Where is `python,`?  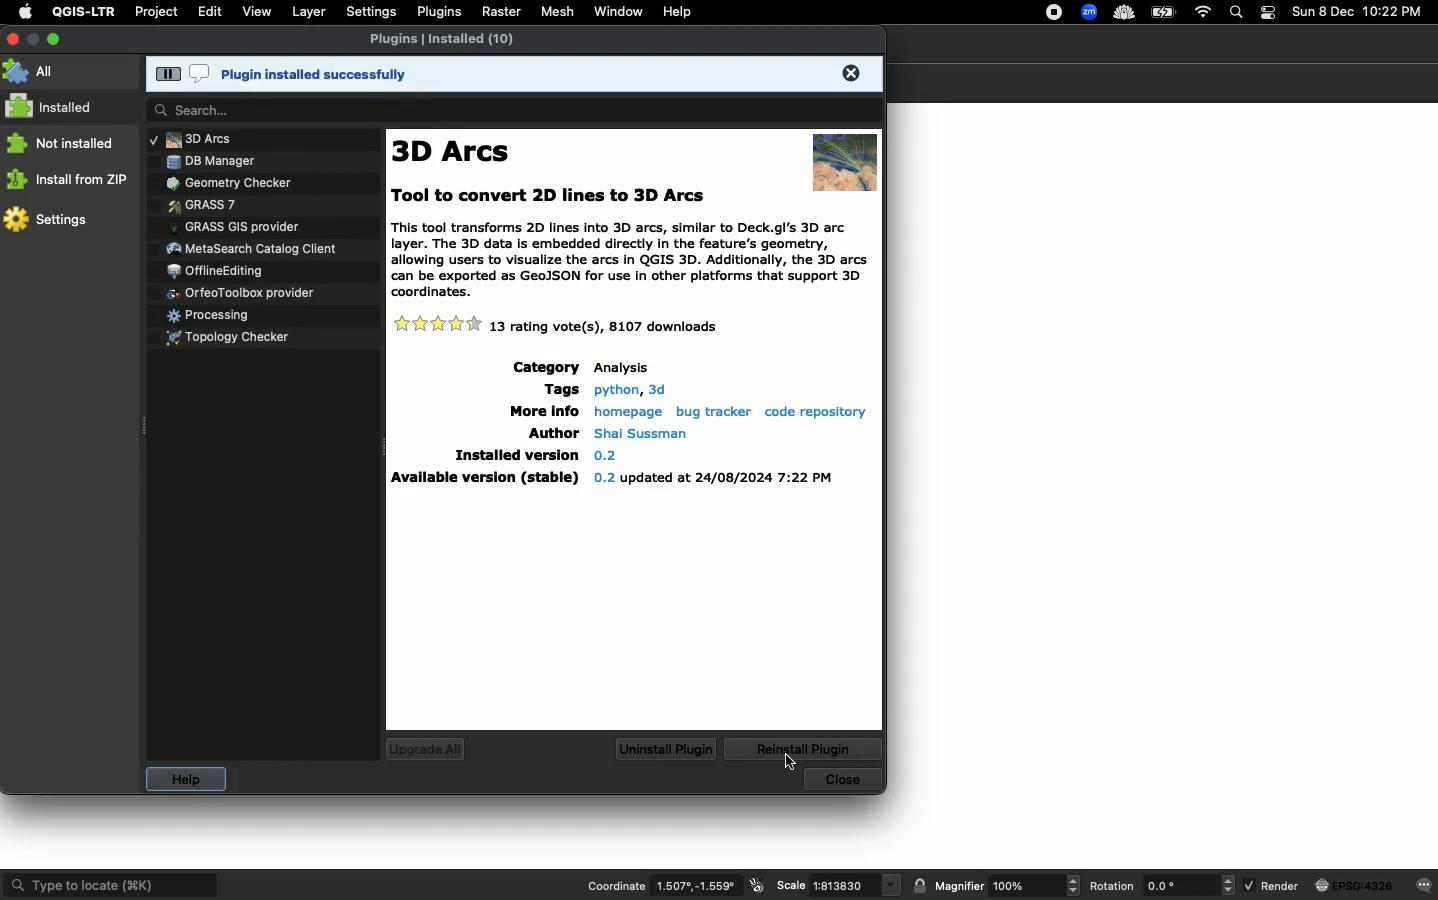
python, is located at coordinates (615, 388).